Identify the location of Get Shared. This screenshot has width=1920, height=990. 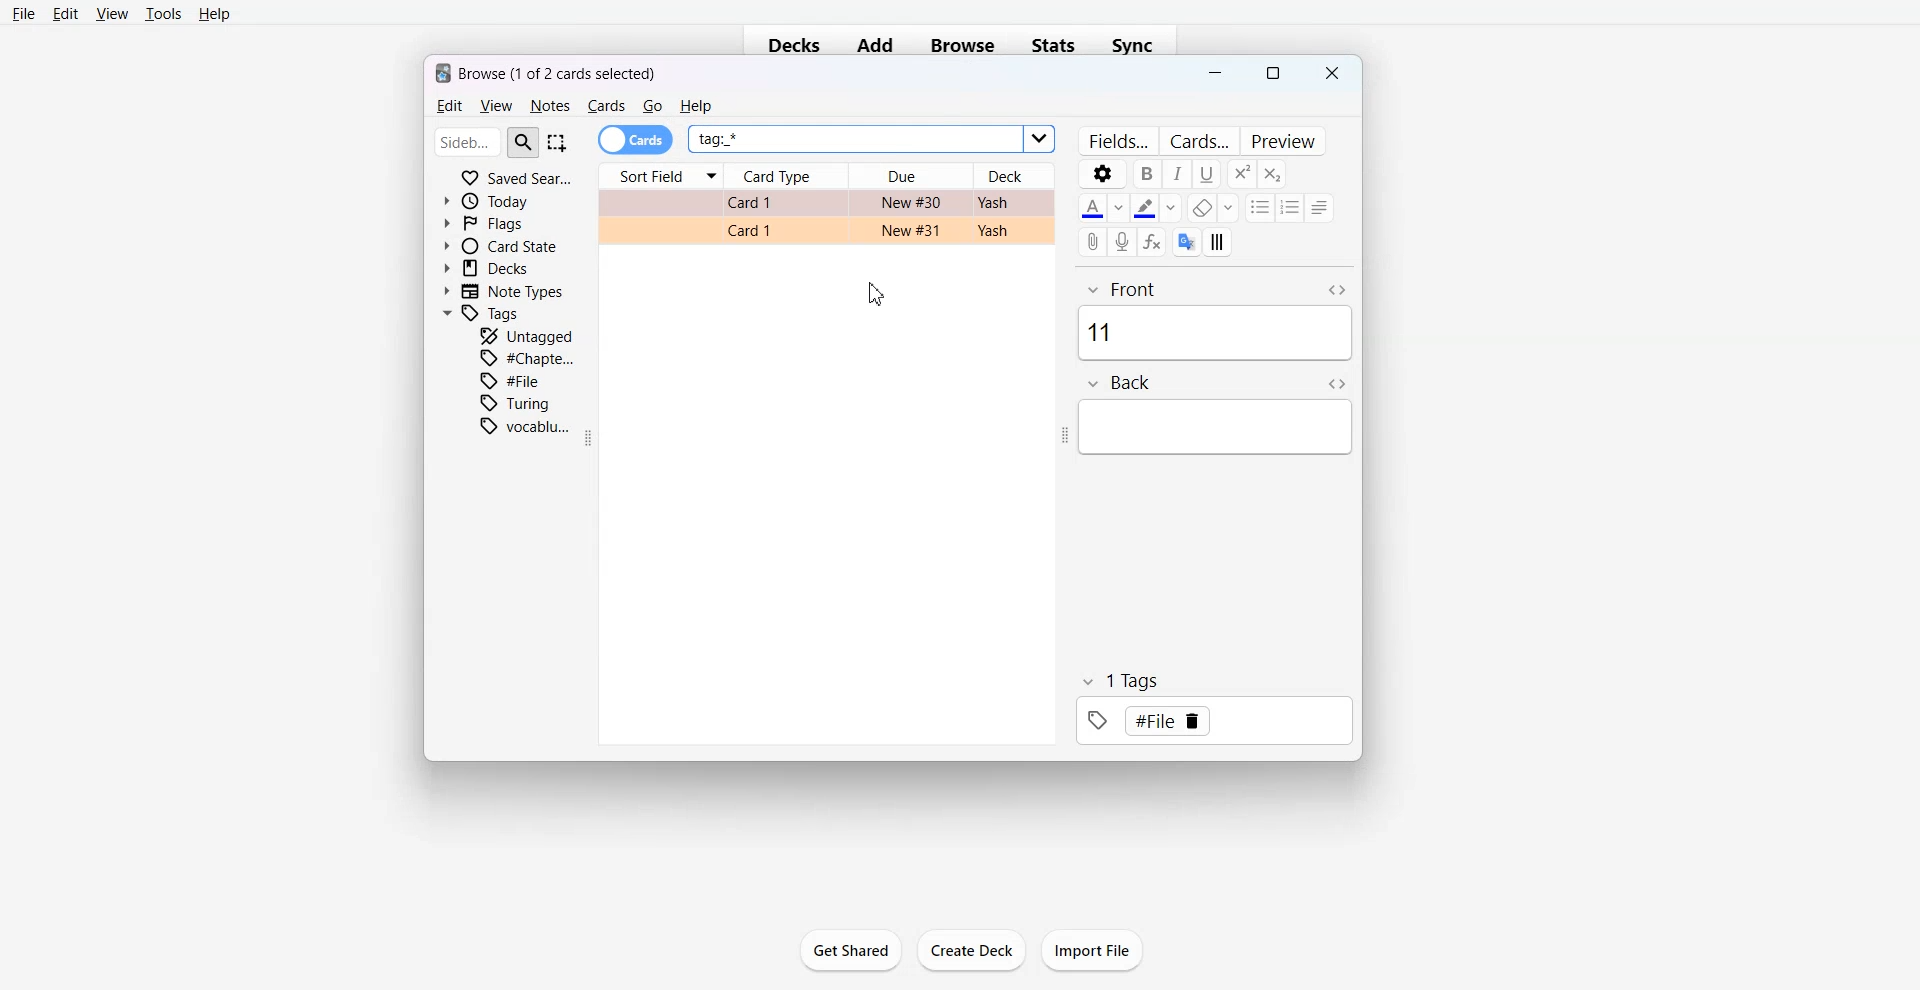
(850, 950).